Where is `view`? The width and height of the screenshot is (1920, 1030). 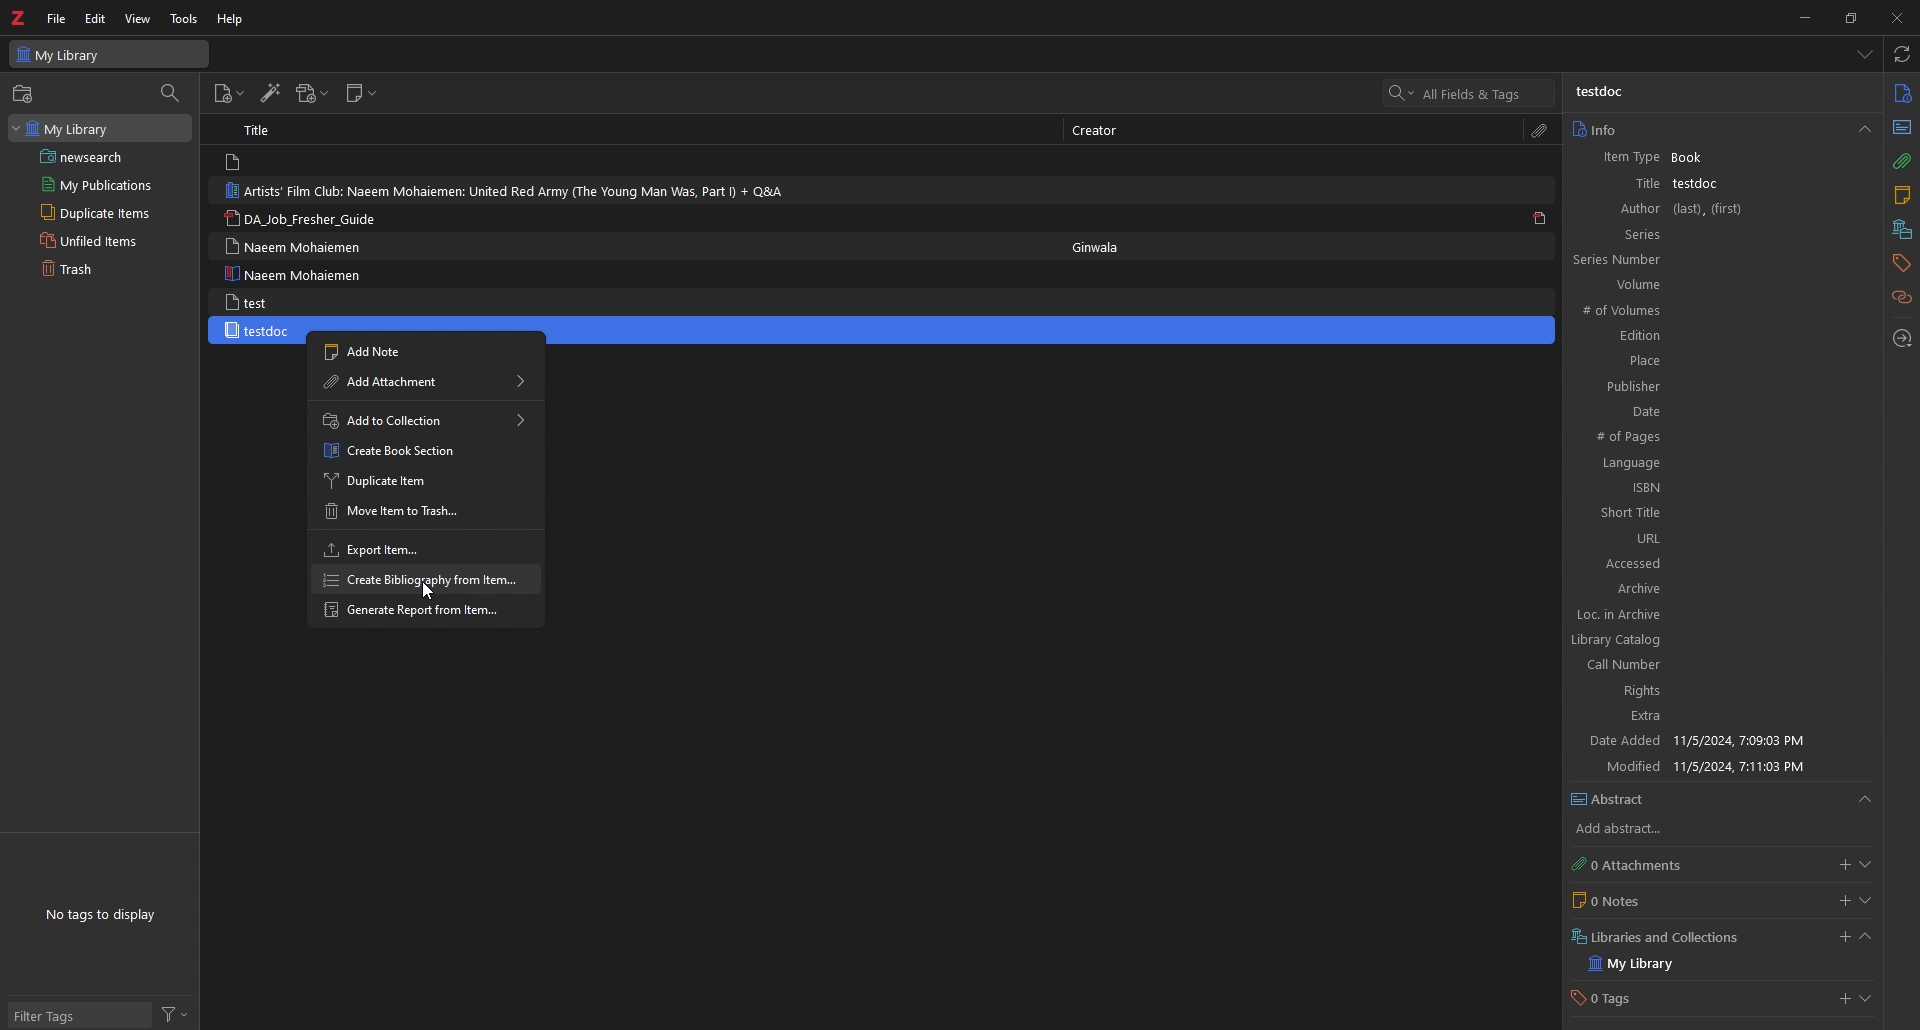
view is located at coordinates (138, 19).